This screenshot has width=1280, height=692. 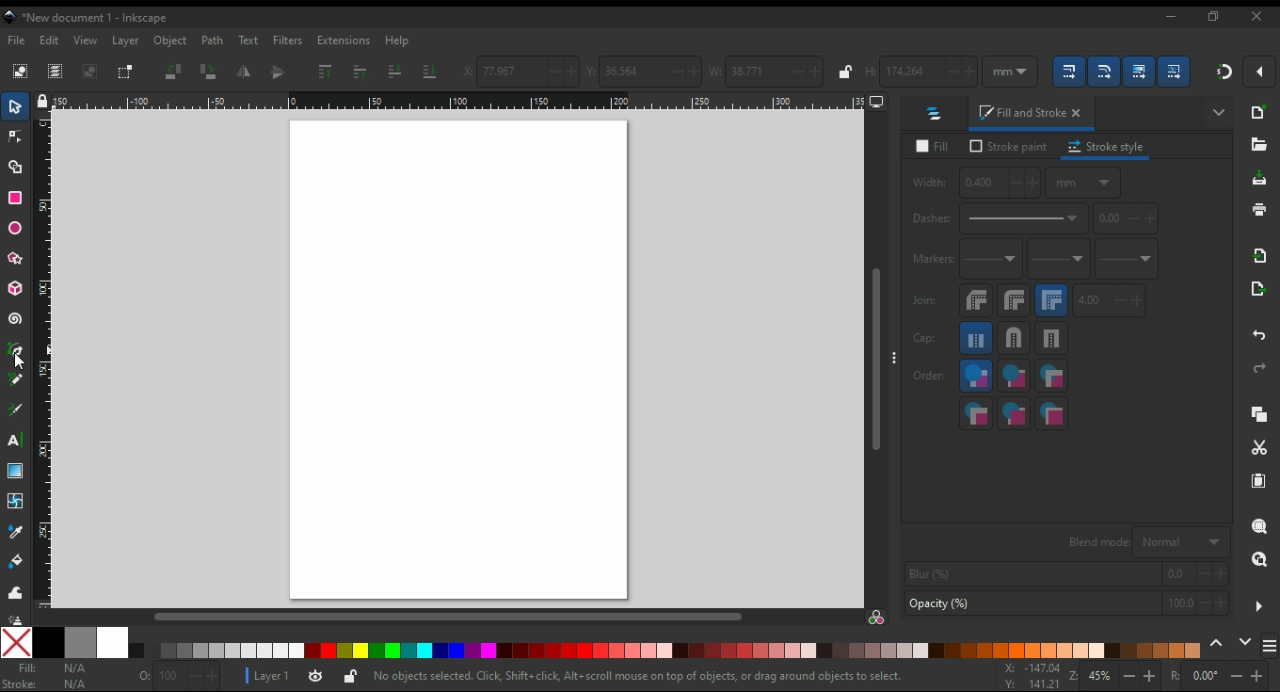 I want to click on opacity, so click(x=1064, y=603).